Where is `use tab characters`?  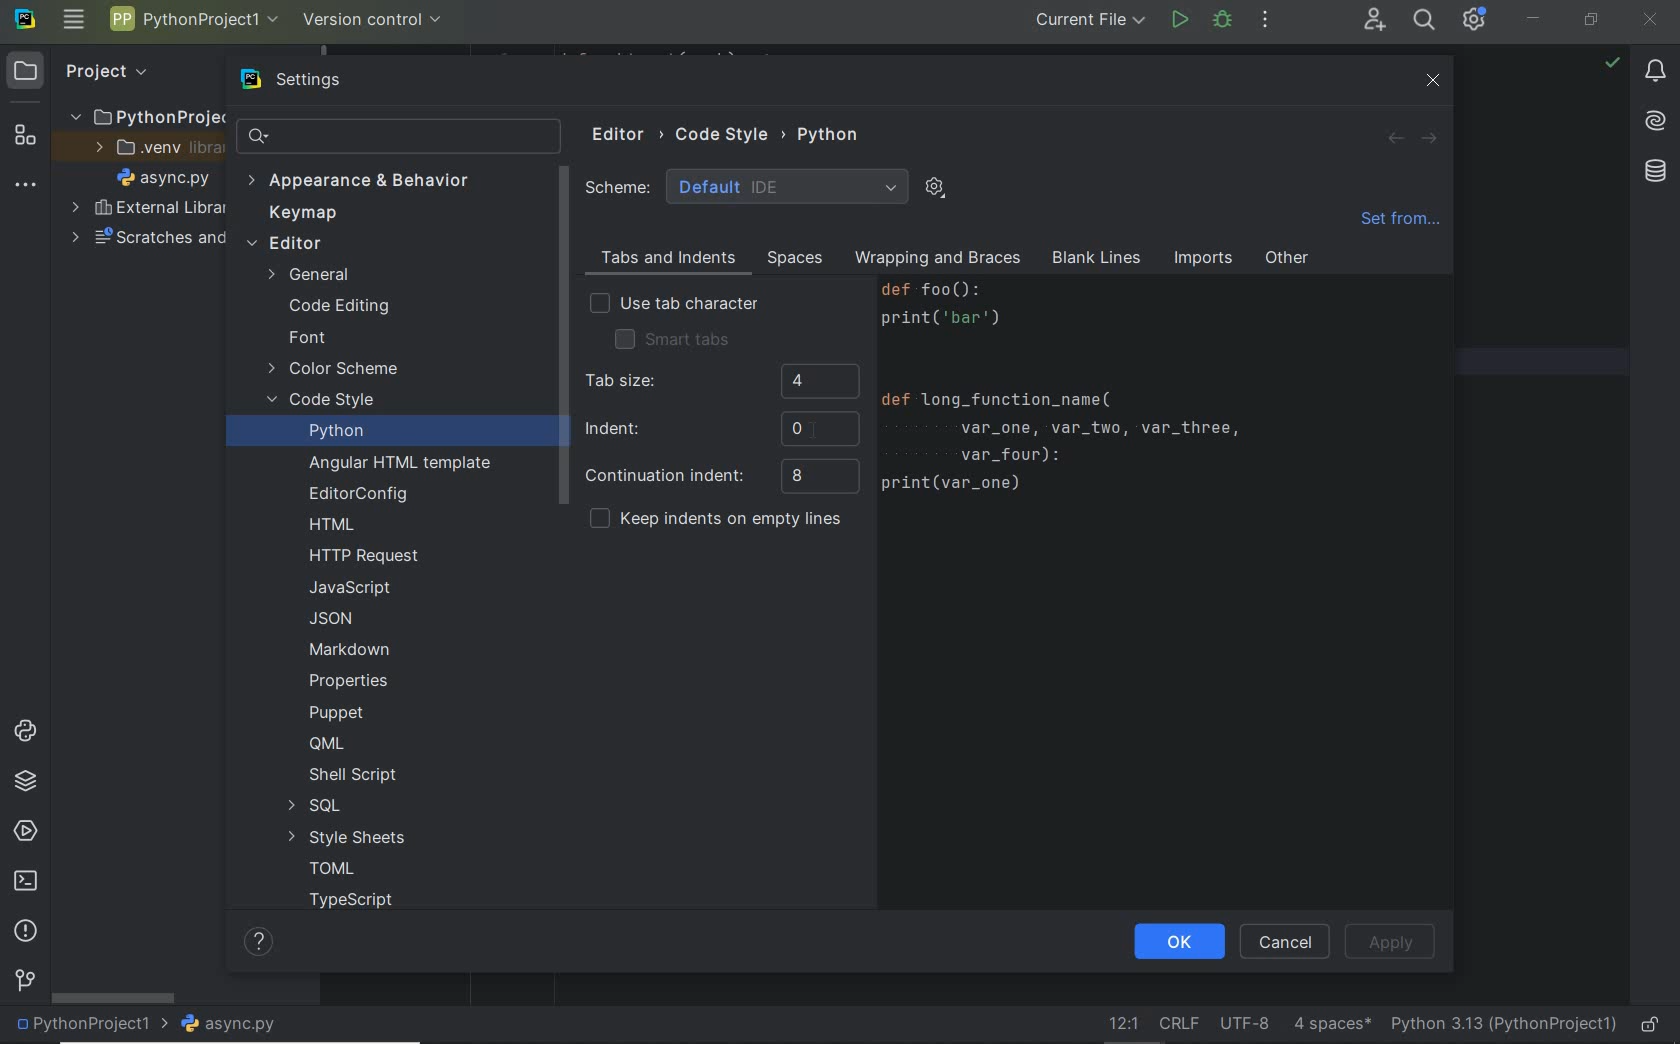 use tab characters is located at coordinates (674, 305).